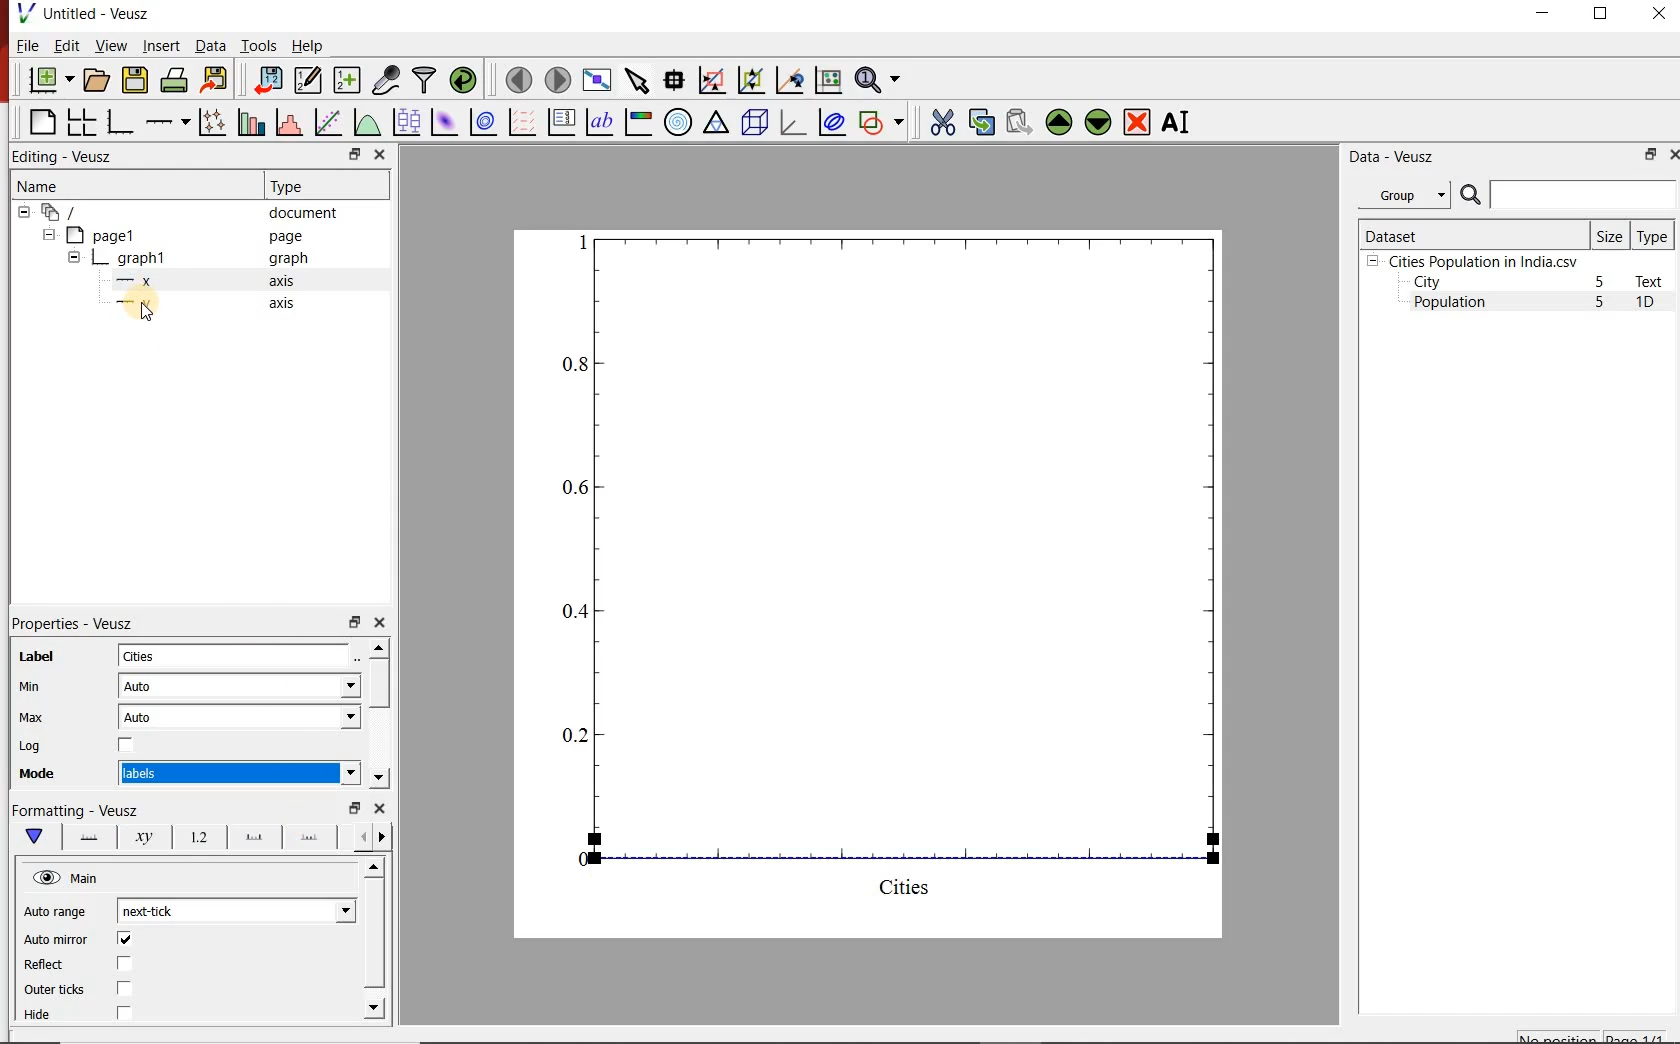 Image resolution: width=1680 pixels, height=1044 pixels. What do you see at coordinates (215, 81) in the screenshot?
I see `export to graphics format` at bounding box center [215, 81].